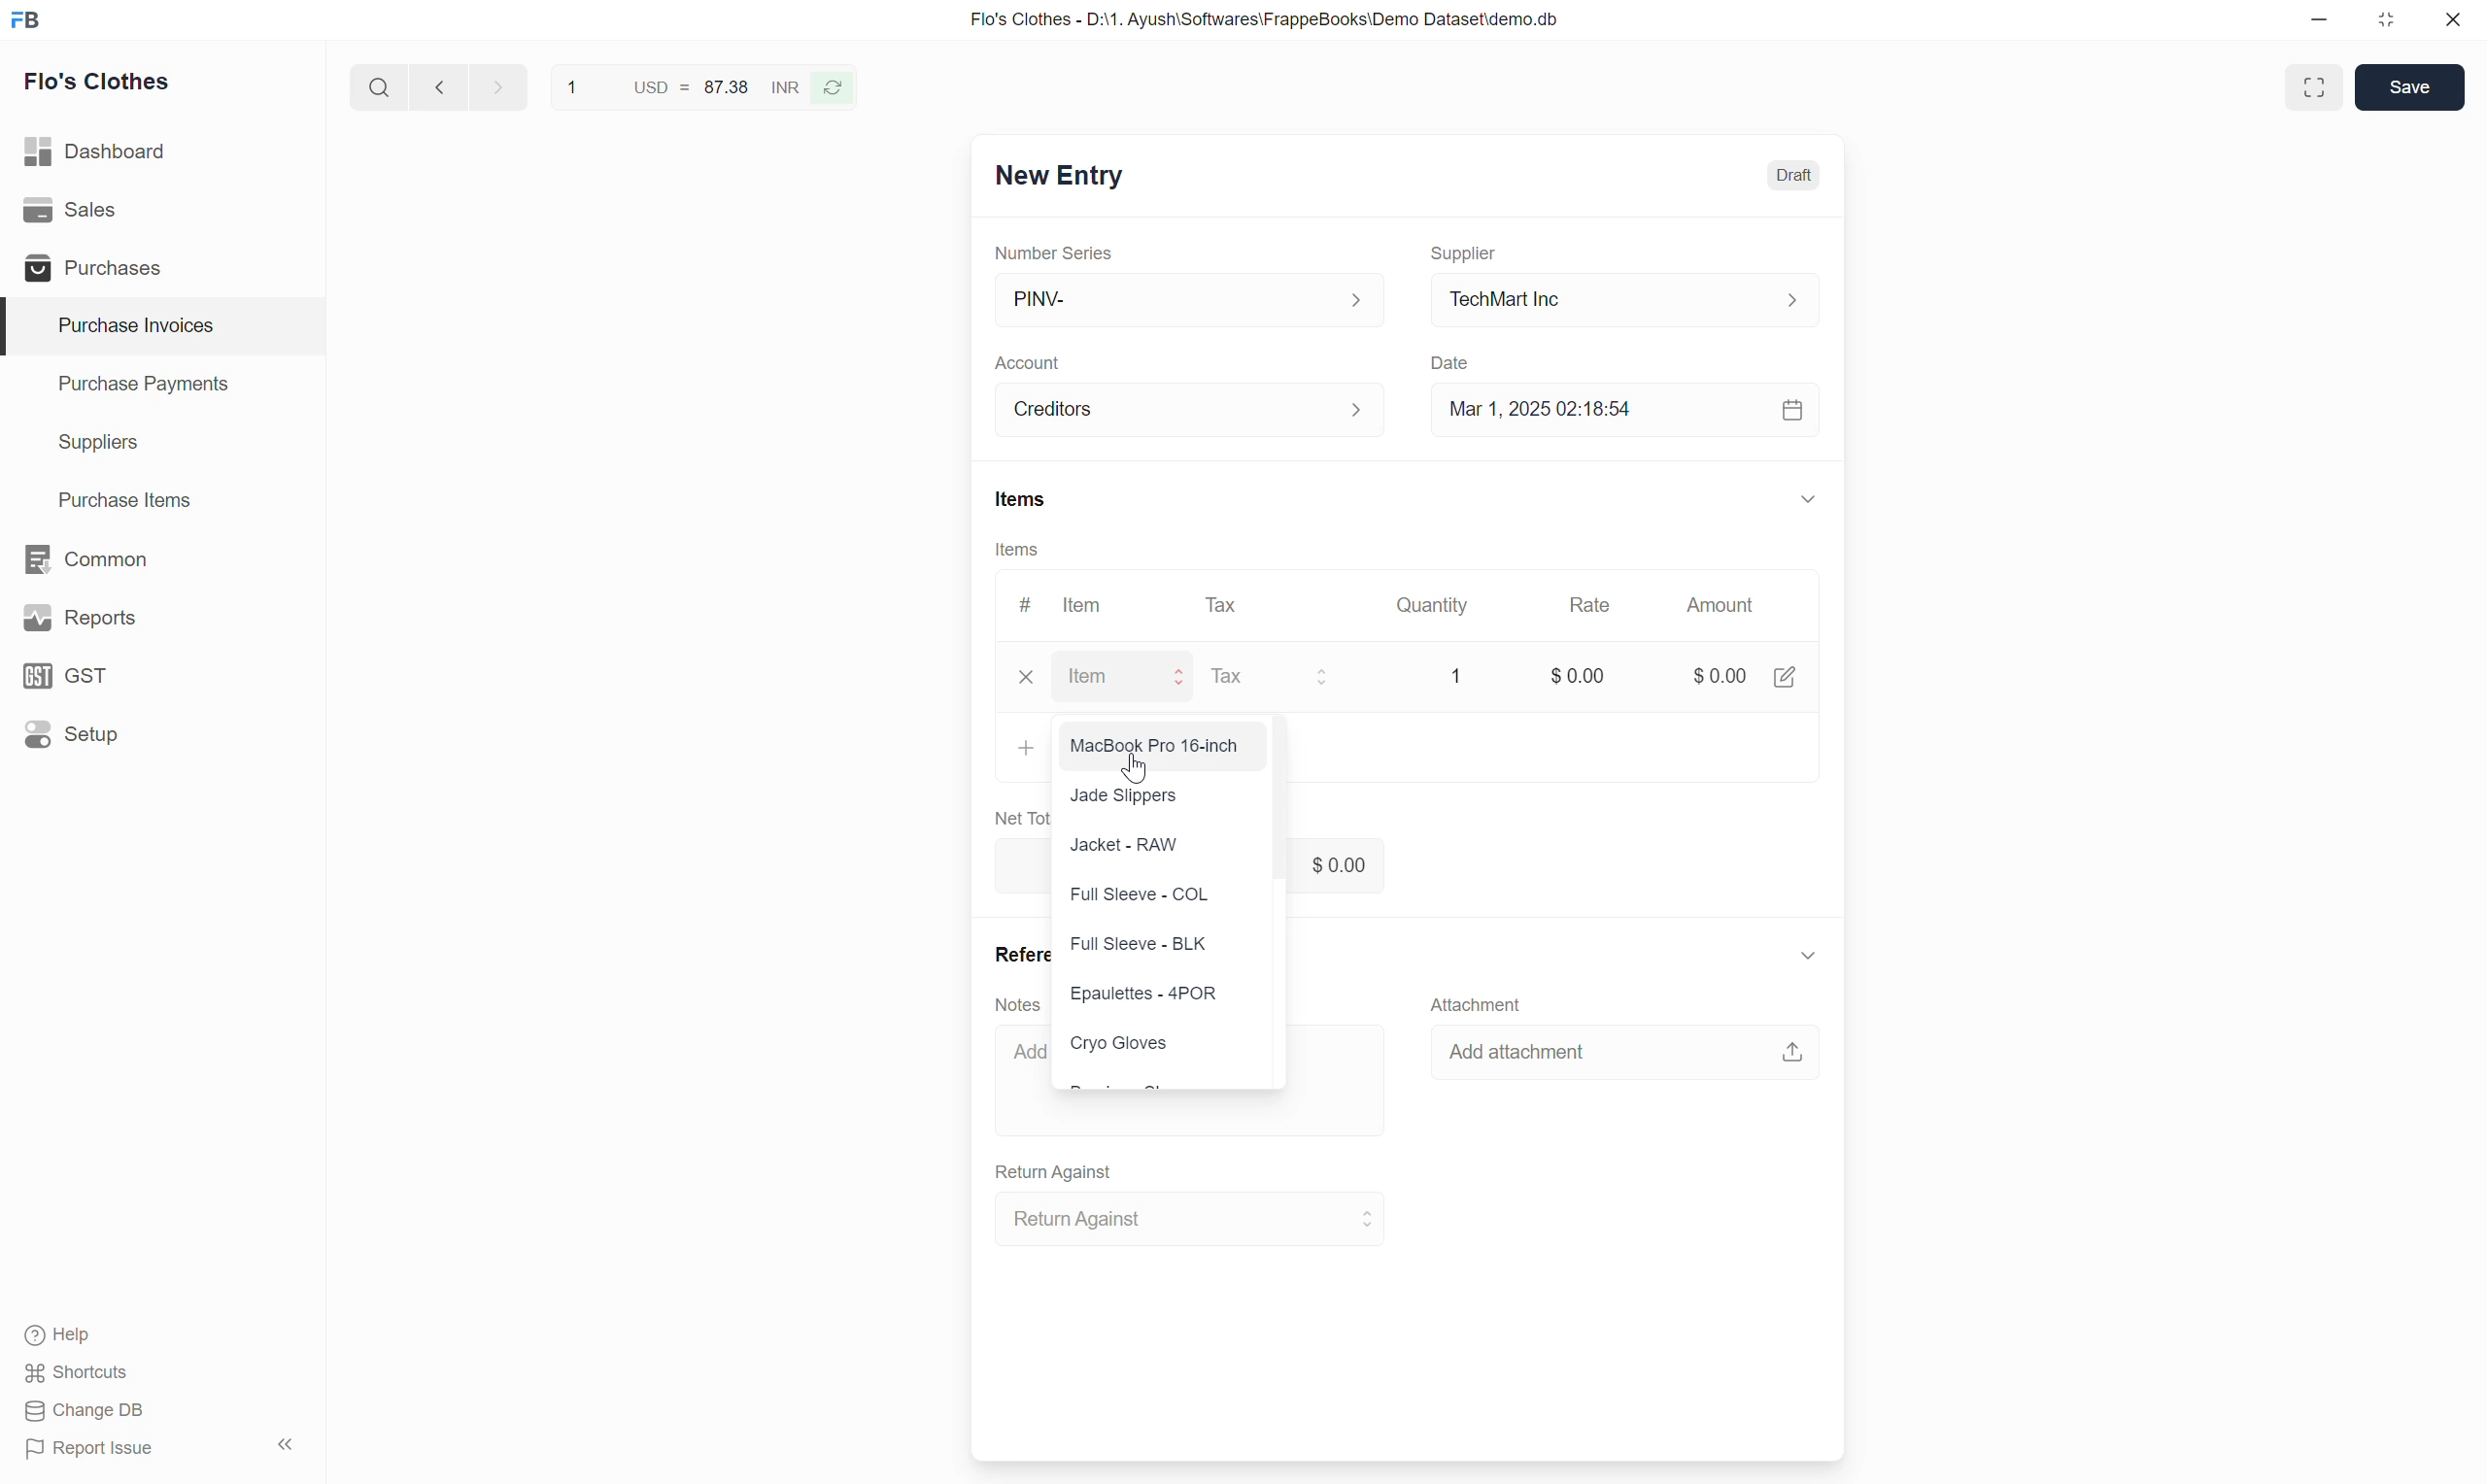 Image resolution: width=2487 pixels, height=1484 pixels. What do you see at coordinates (1626, 301) in the screenshot?
I see `TechMart Inc` at bounding box center [1626, 301].